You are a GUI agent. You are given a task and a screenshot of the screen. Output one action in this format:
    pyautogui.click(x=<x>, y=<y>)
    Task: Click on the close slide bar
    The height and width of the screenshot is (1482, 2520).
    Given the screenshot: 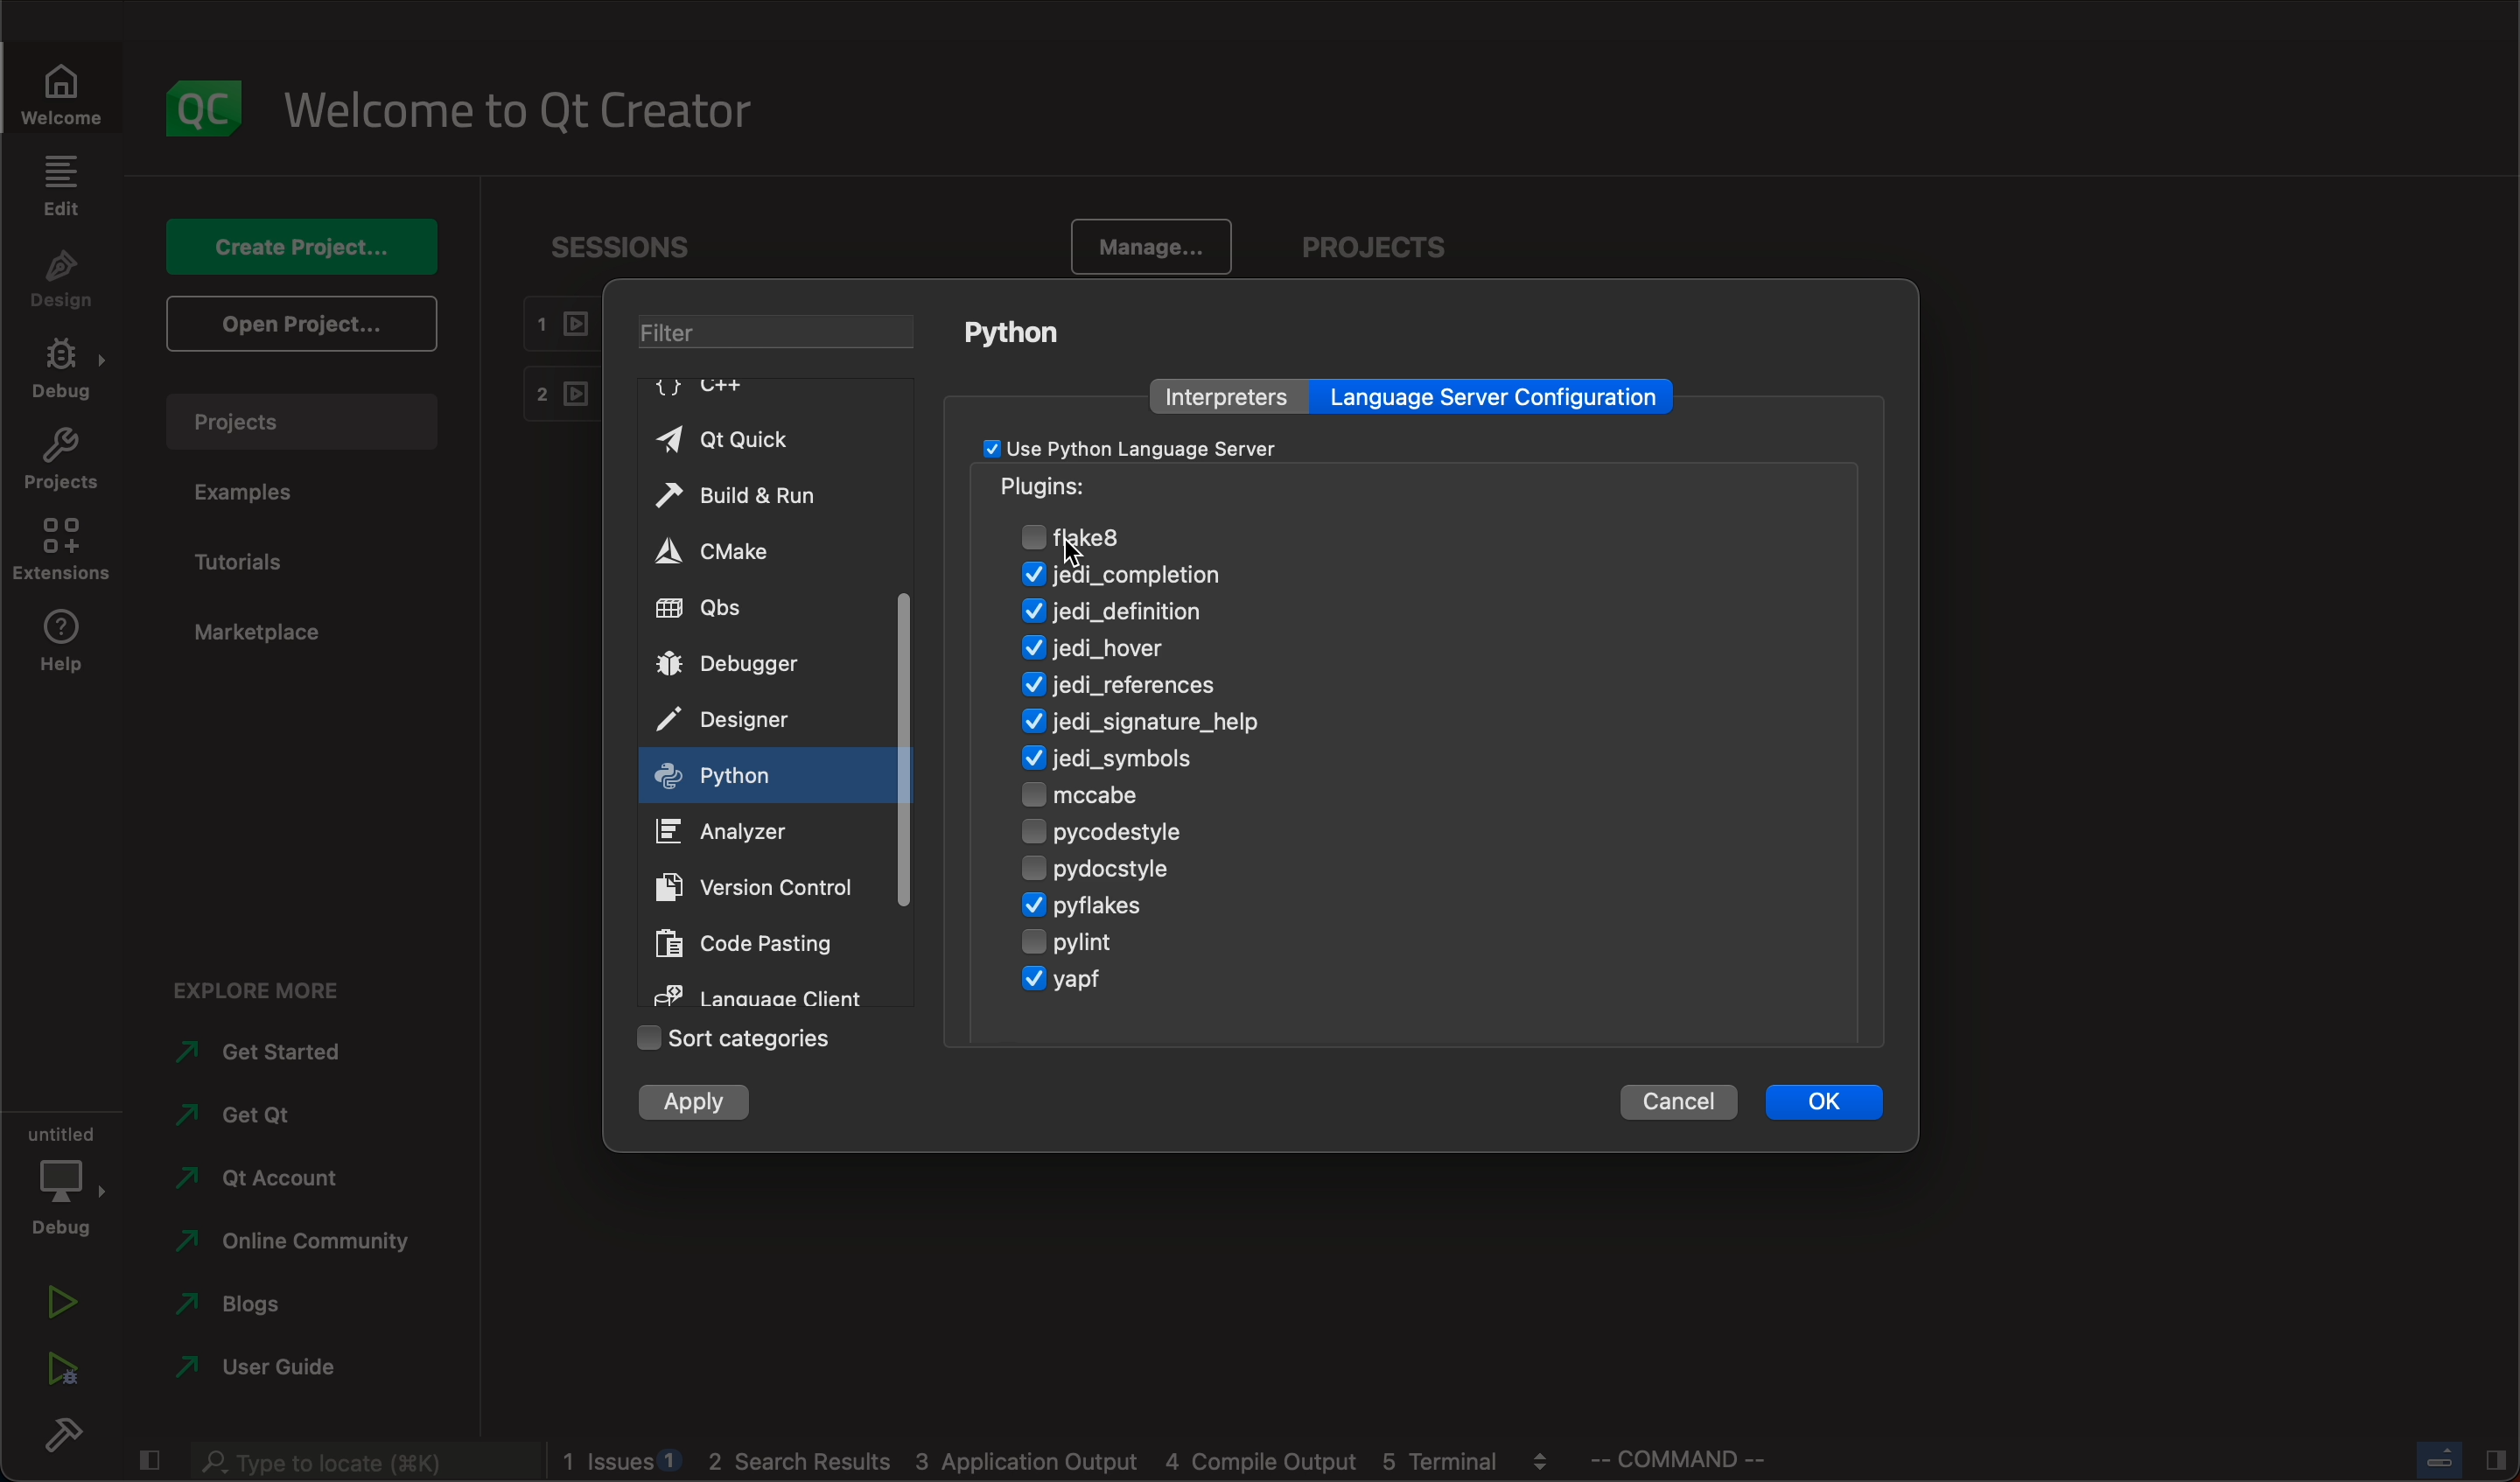 What is the action you would take?
    pyautogui.click(x=148, y=1459)
    